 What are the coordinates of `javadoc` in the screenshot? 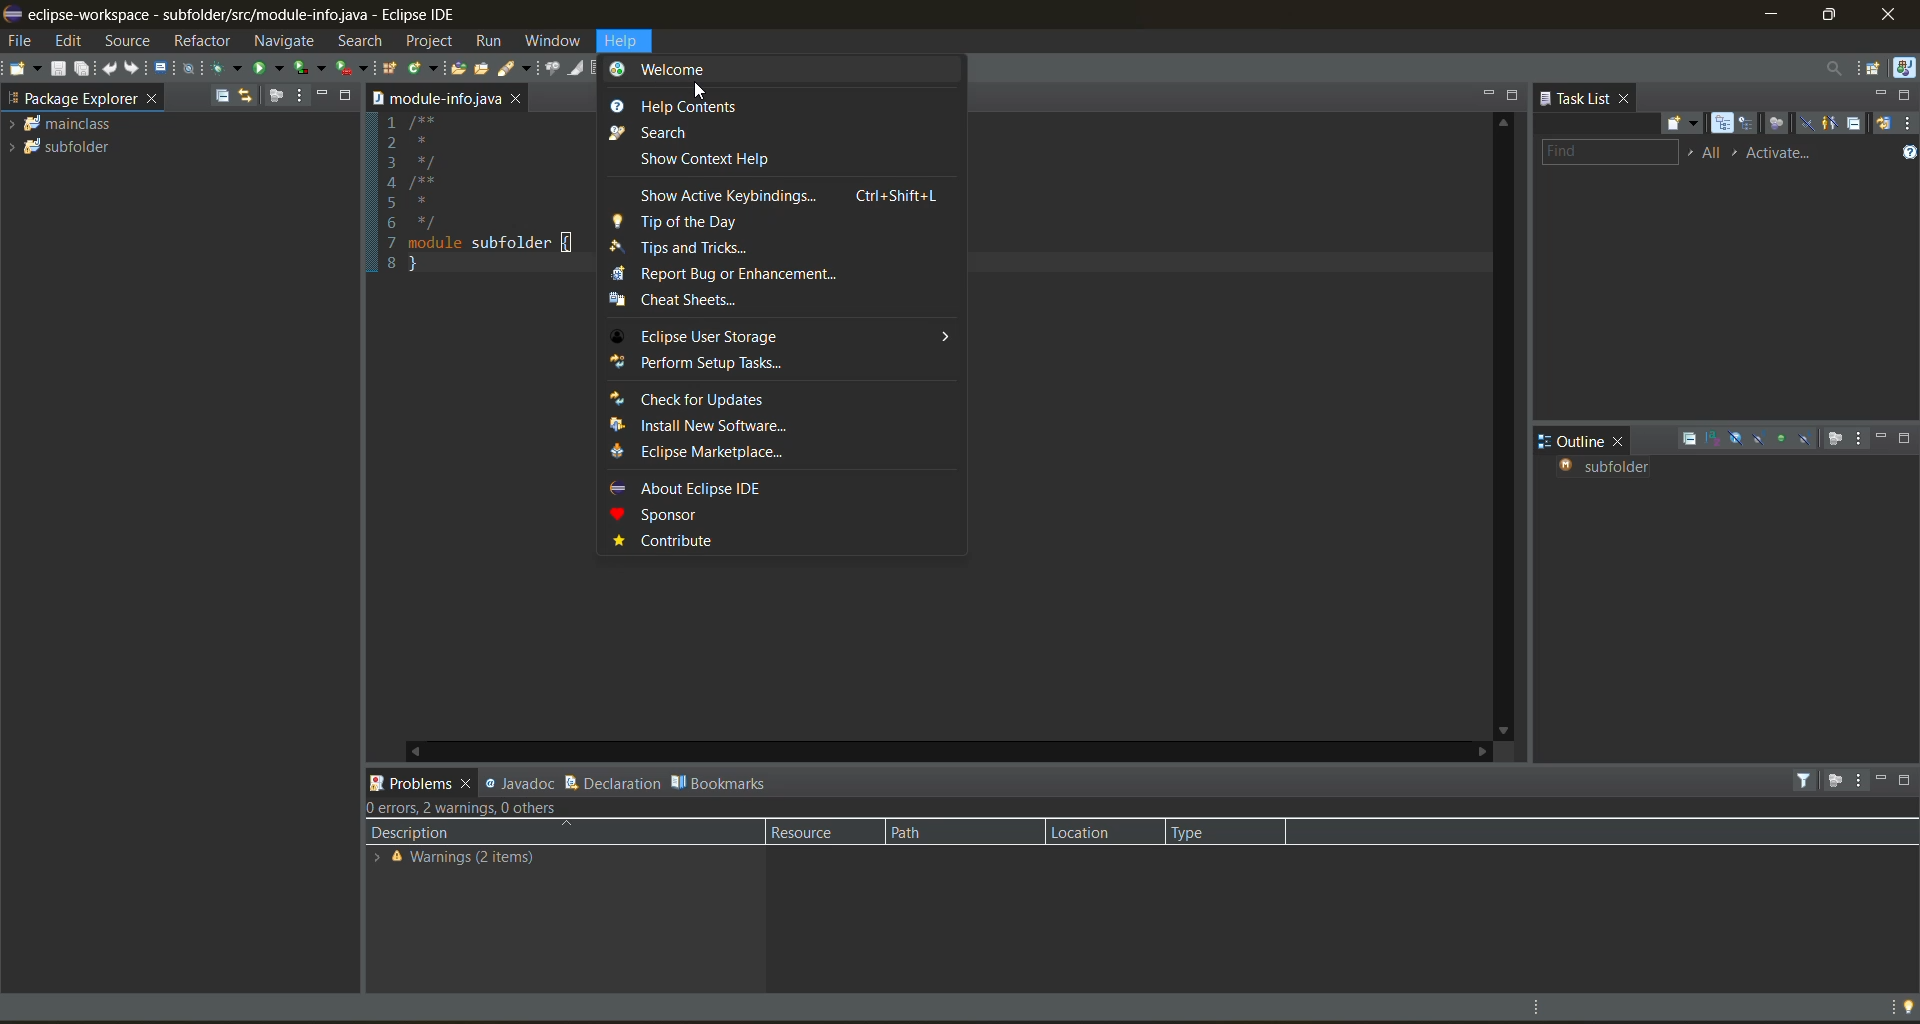 It's located at (520, 783).